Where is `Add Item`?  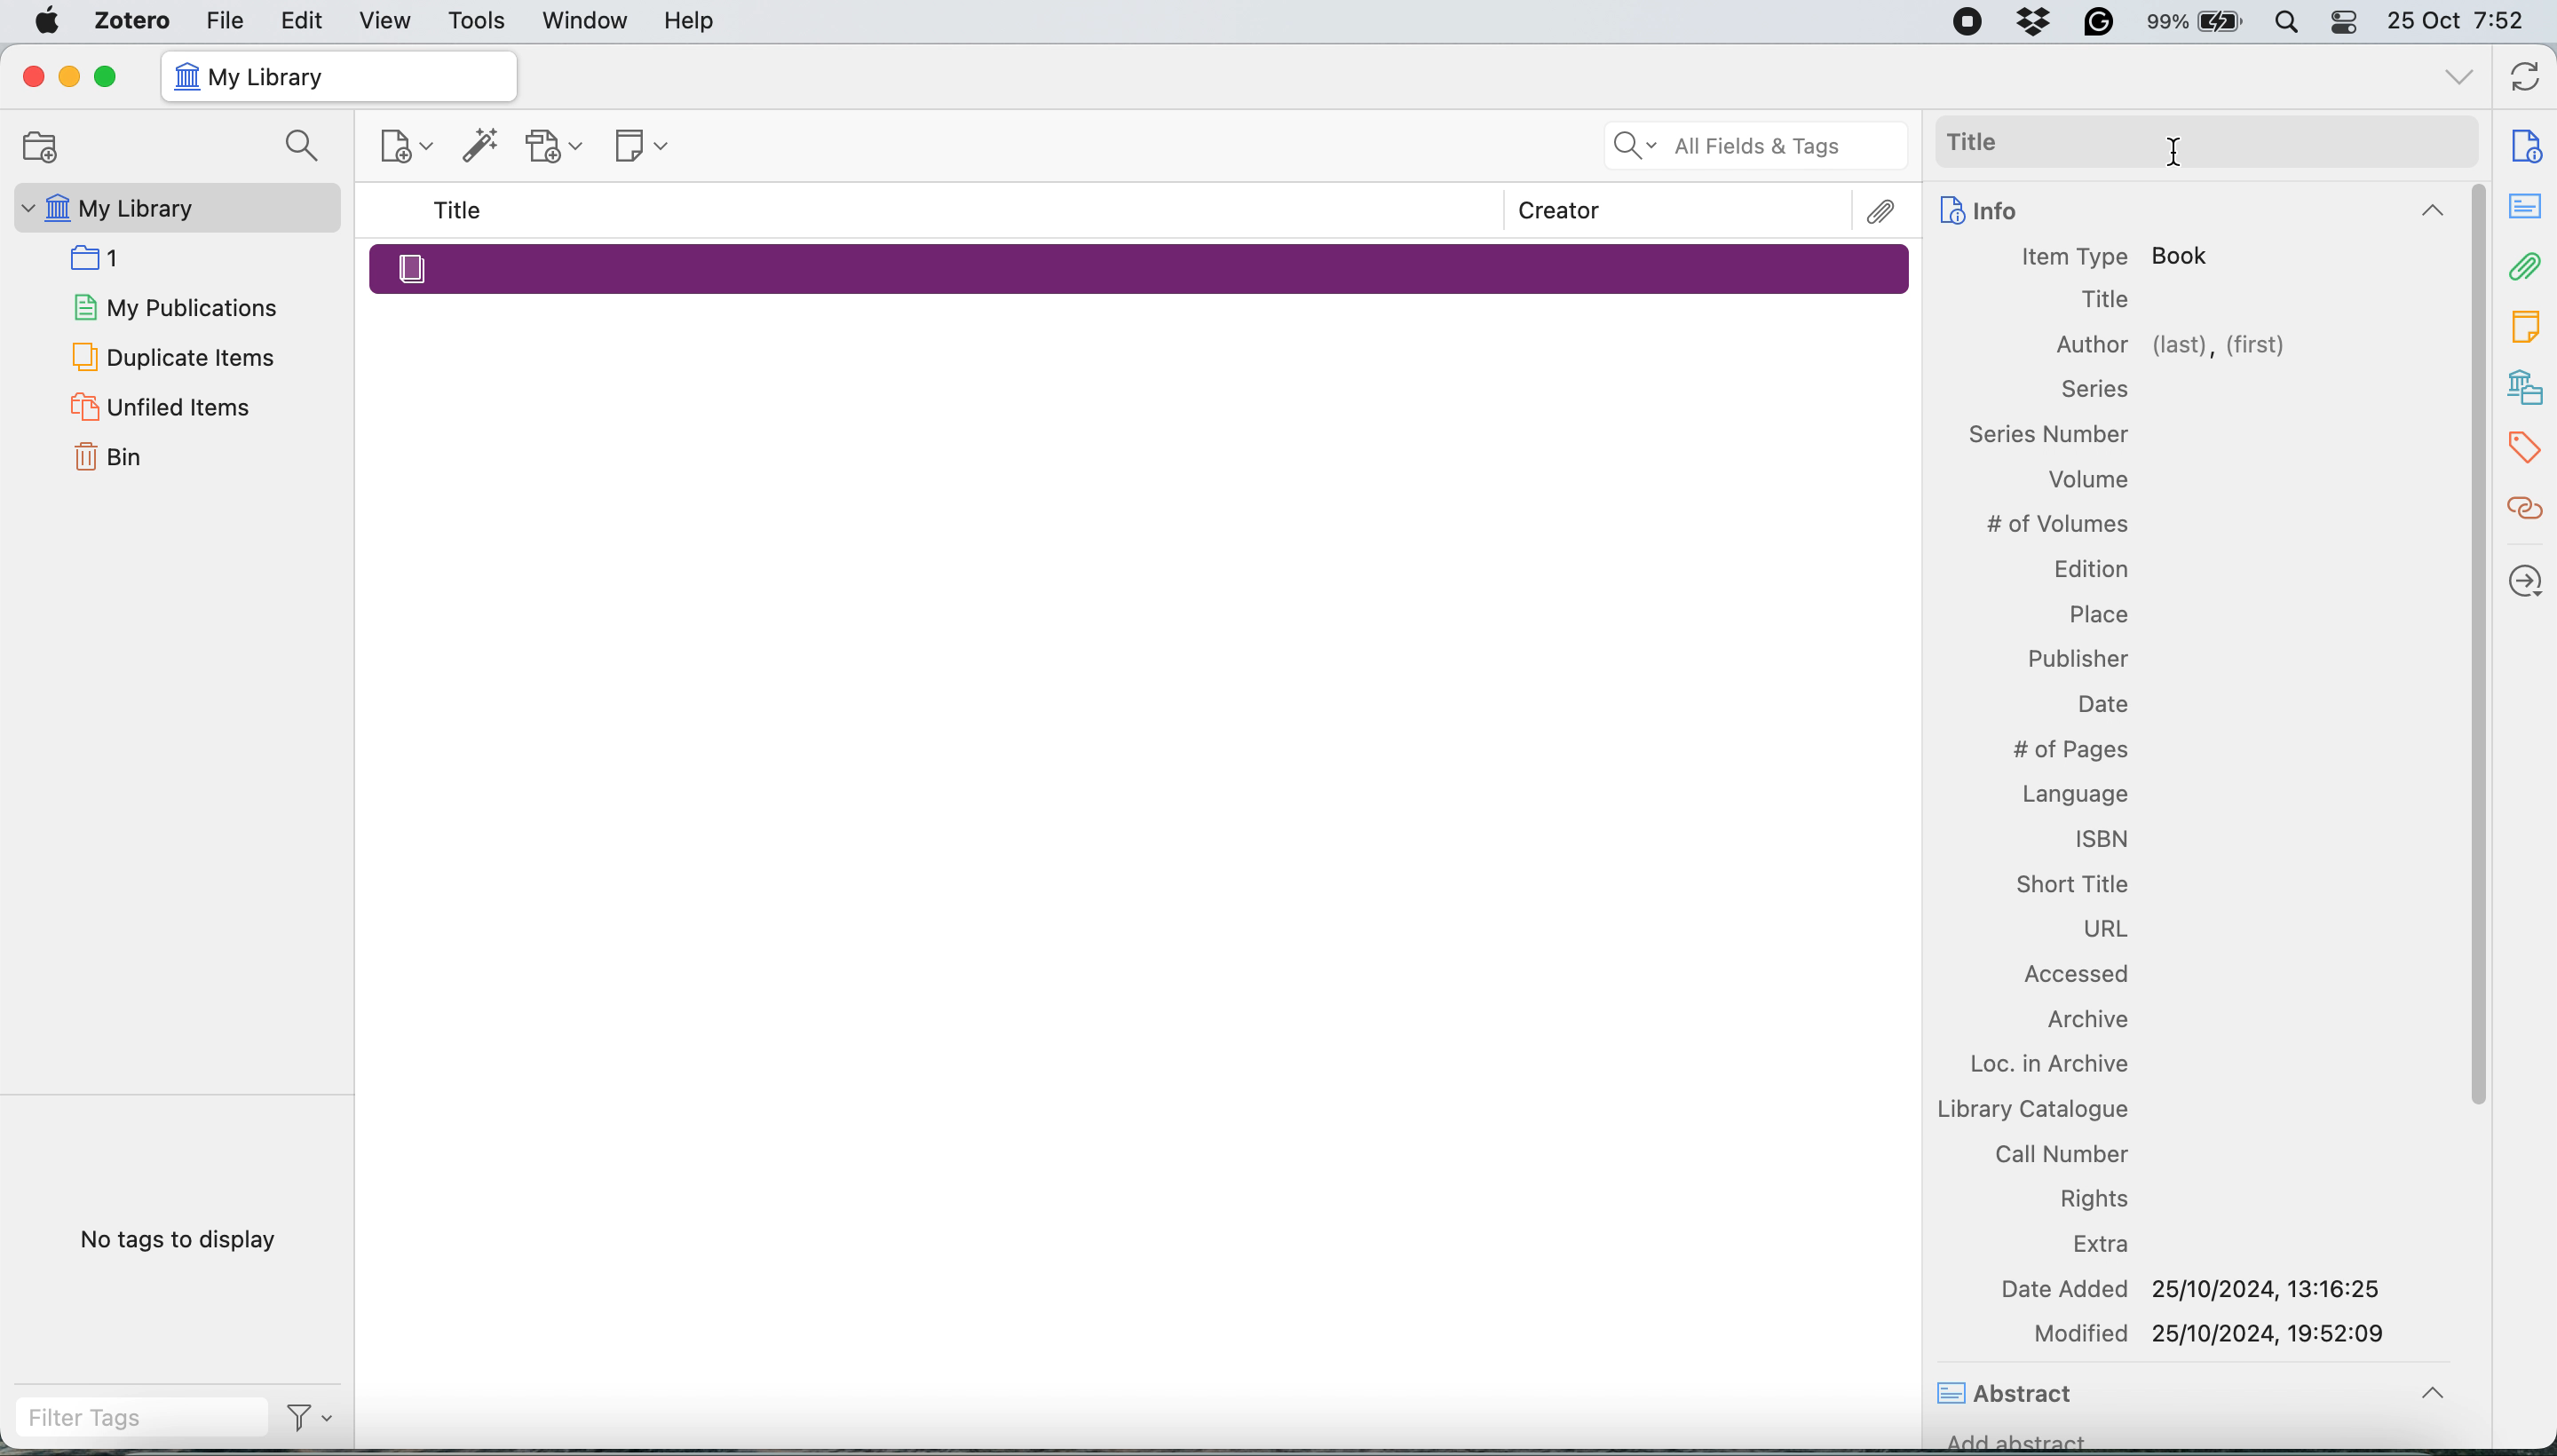
Add Item is located at coordinates (481, 151).